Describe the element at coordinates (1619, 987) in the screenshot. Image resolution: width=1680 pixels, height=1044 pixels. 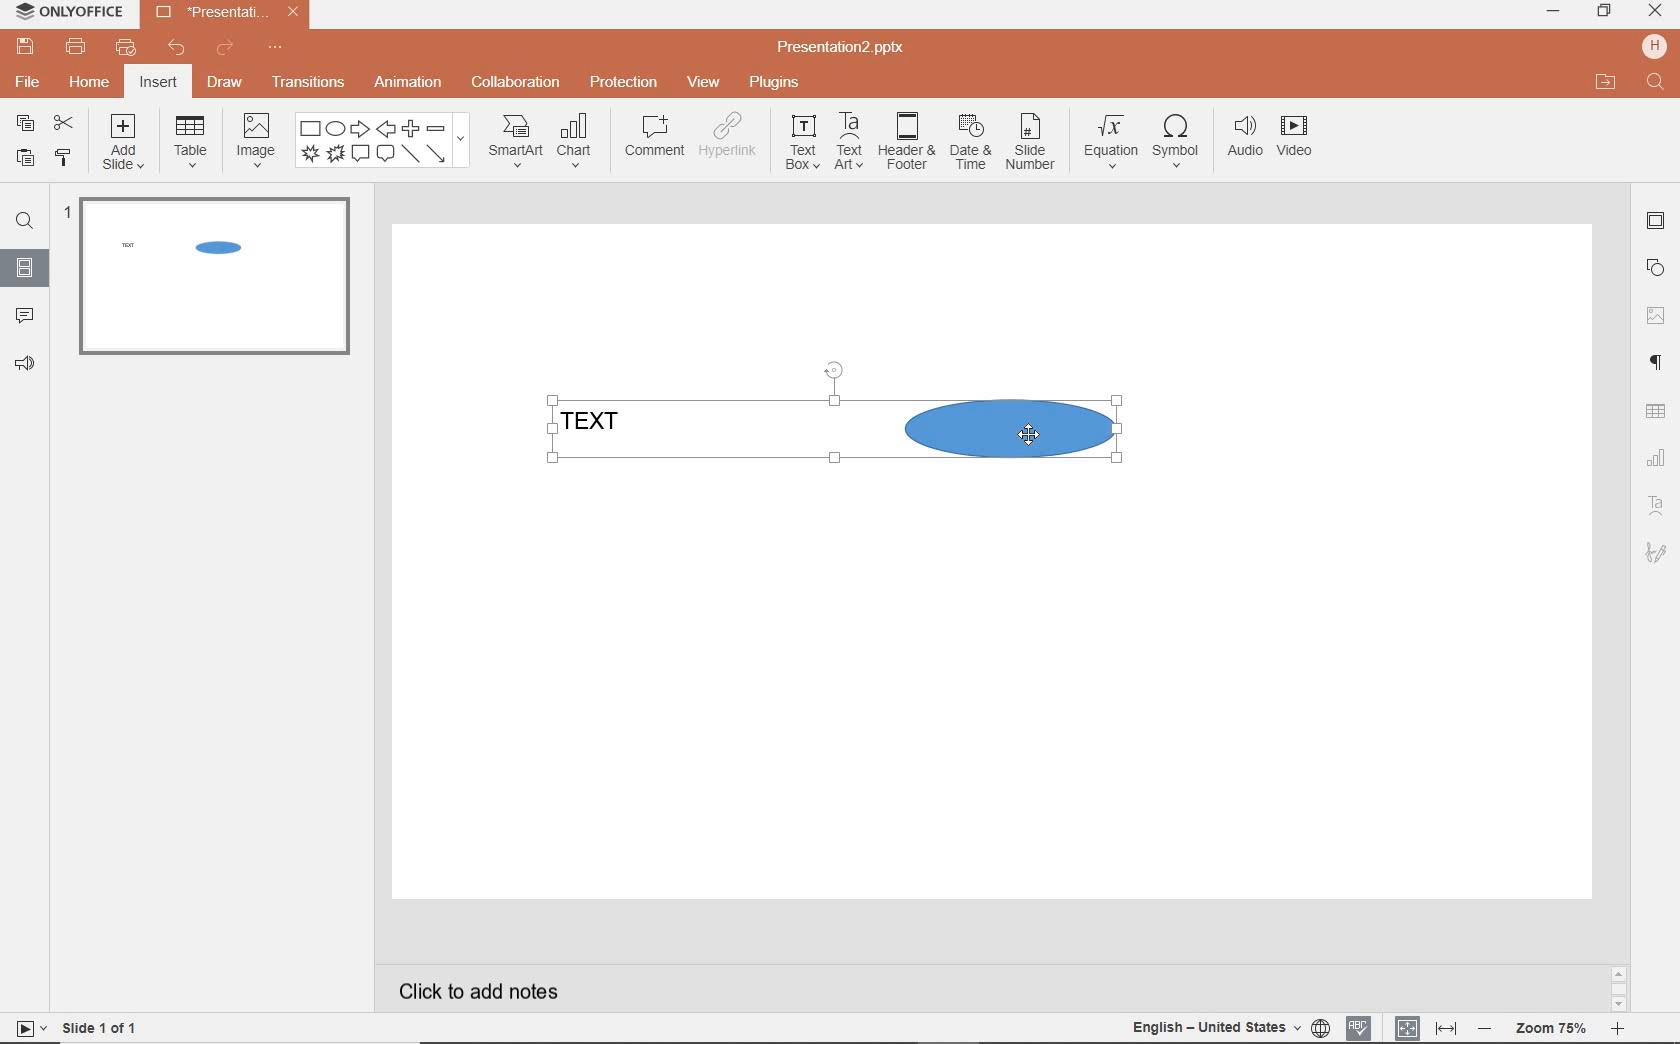
I see `SCROLLBAR` at that location.